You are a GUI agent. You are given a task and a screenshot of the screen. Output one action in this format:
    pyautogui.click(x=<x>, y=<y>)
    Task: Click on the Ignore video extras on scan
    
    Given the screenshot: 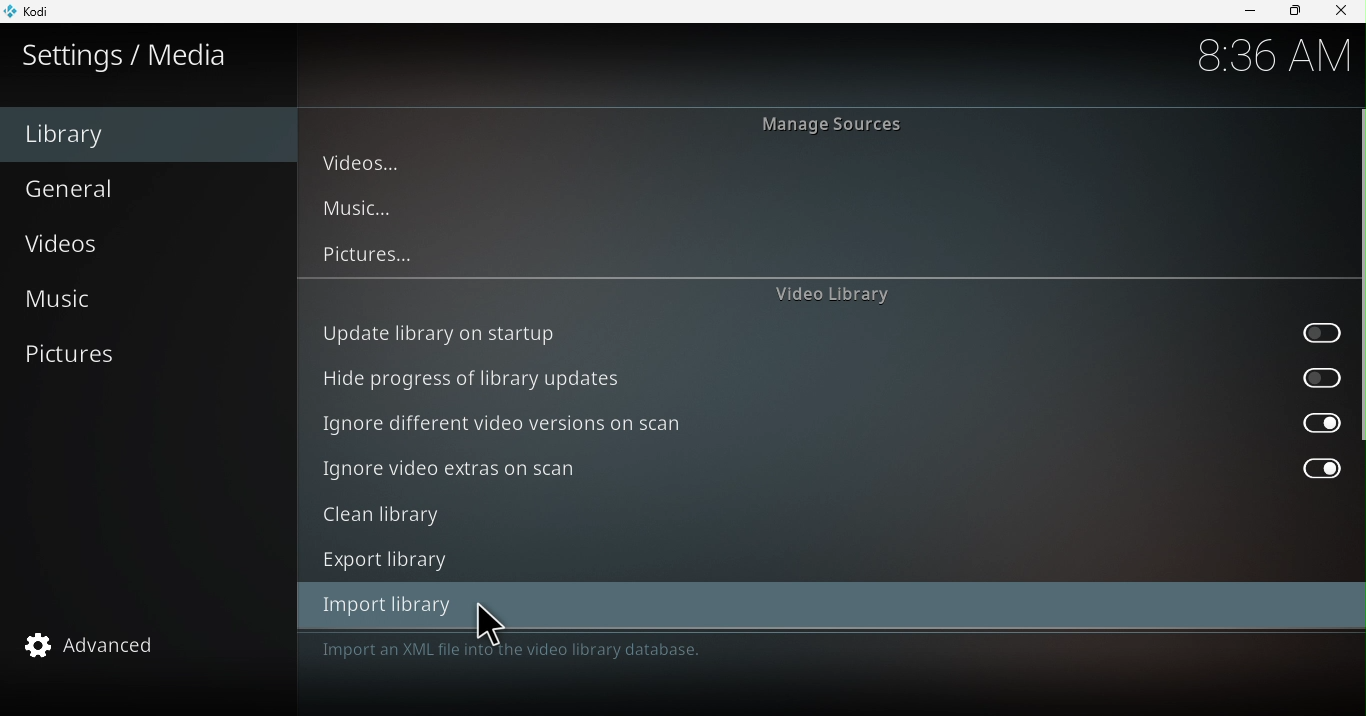 What is the action you would take?
    pyautogui.click(x=830, y=469)
    